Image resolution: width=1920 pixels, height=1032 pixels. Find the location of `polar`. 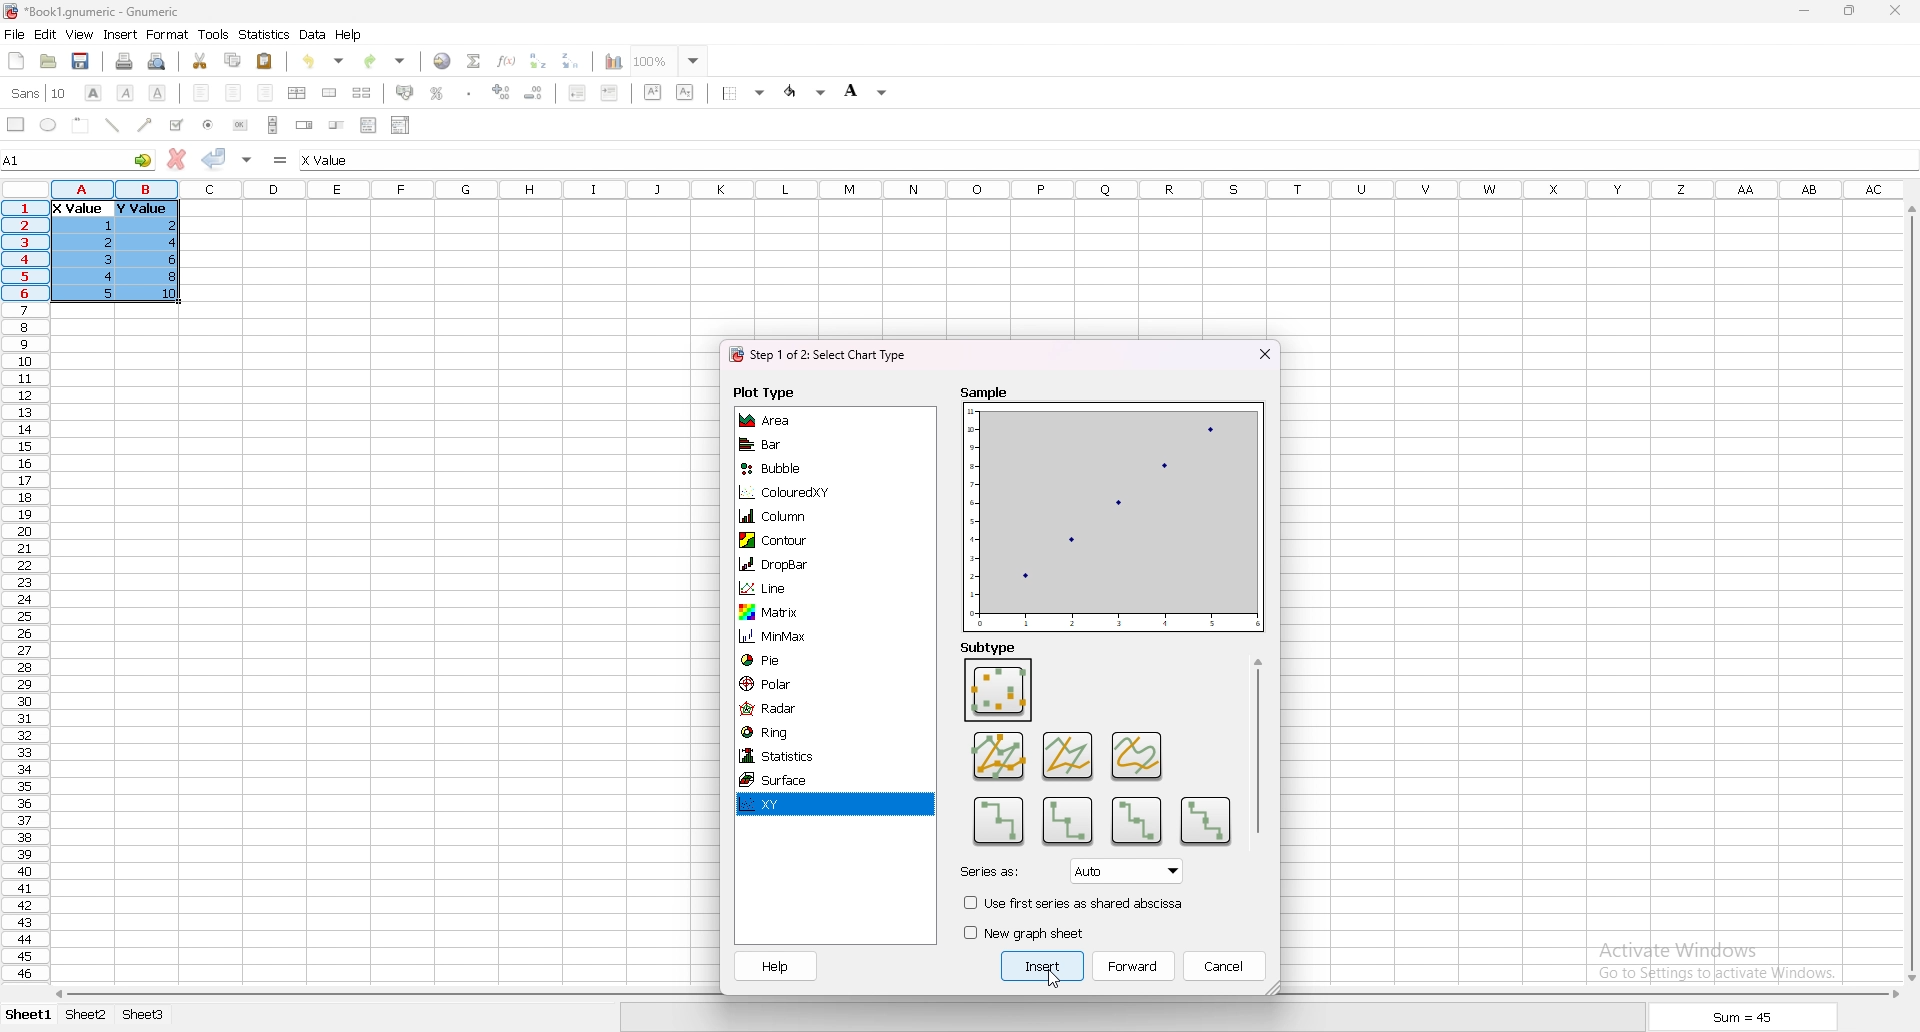

polar is located at coordinates (801, 684).